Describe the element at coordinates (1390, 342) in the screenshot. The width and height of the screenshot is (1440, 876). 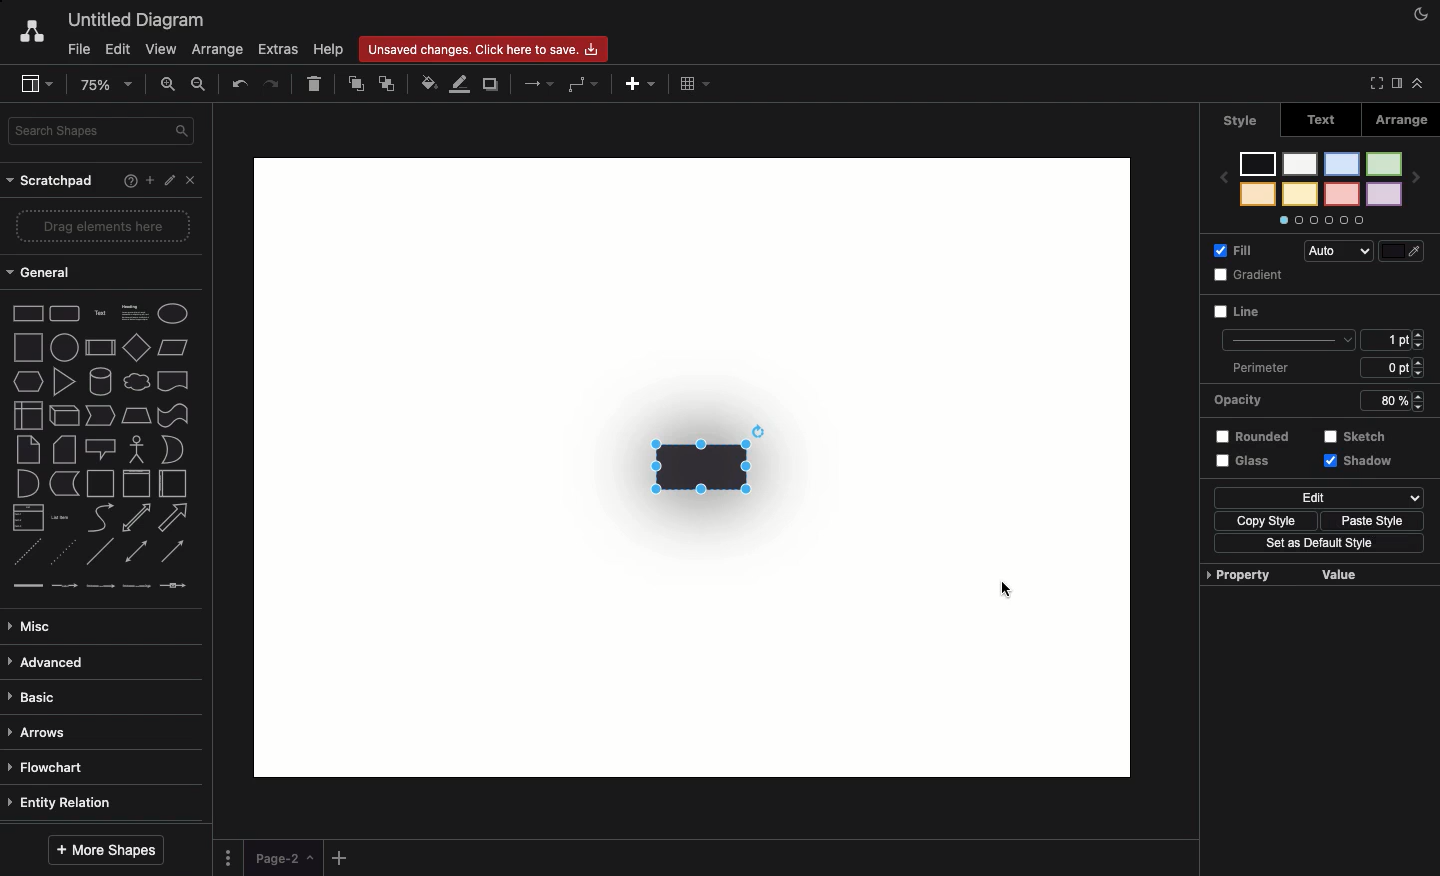
I see `1 pt` at that location.